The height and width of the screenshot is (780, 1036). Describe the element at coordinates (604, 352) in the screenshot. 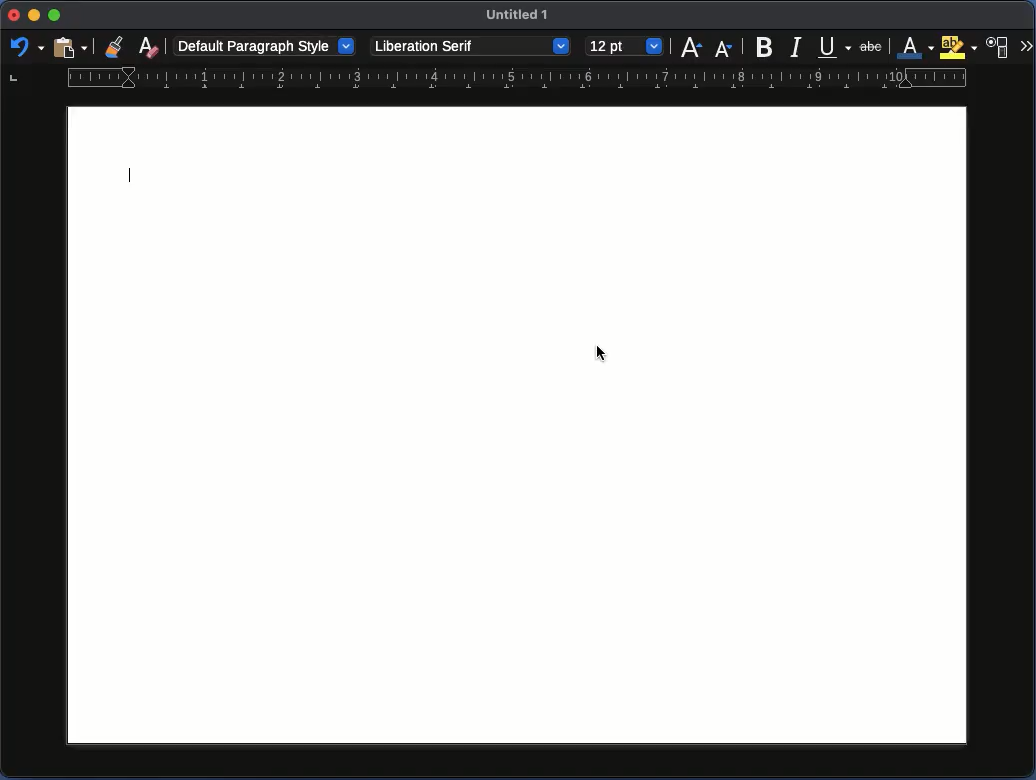

I see `Cursor` at that location.